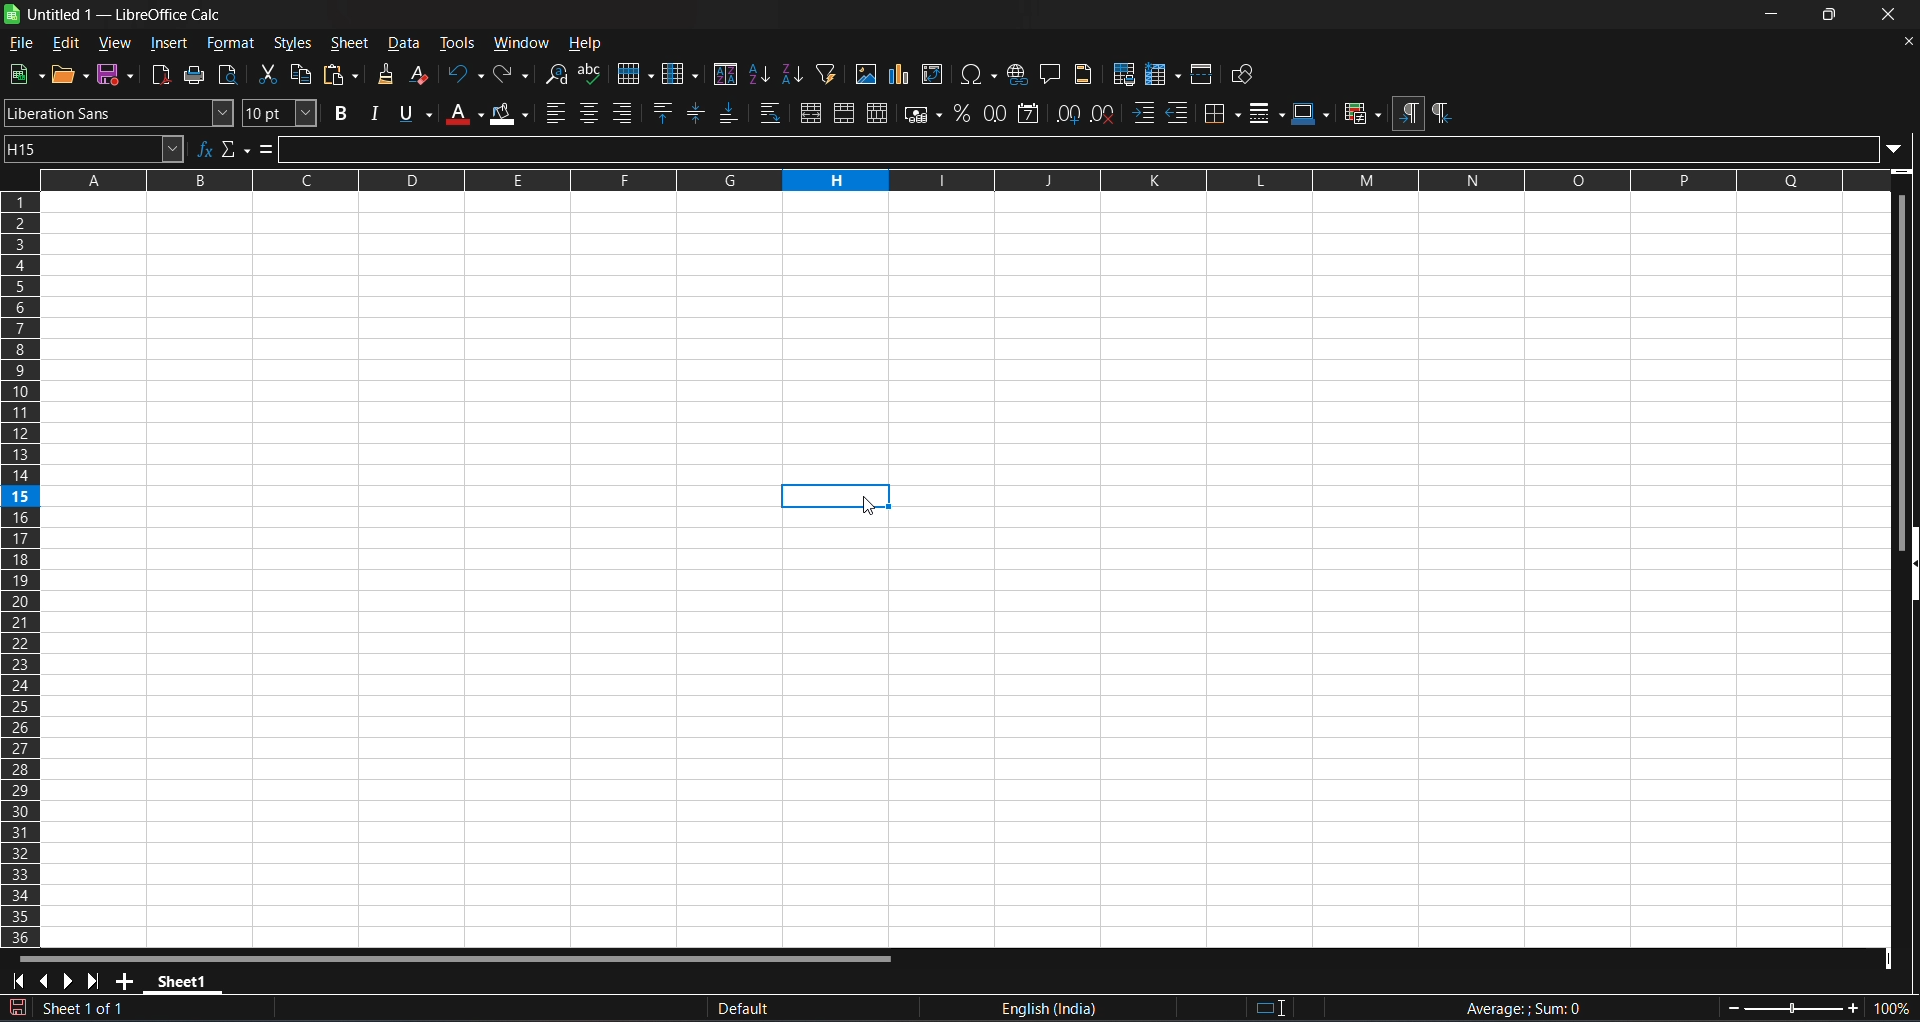 The image size is (1920, 1022). Describe the element at coordinates (167, 44) in the screenshot. I see `insert` at that location.